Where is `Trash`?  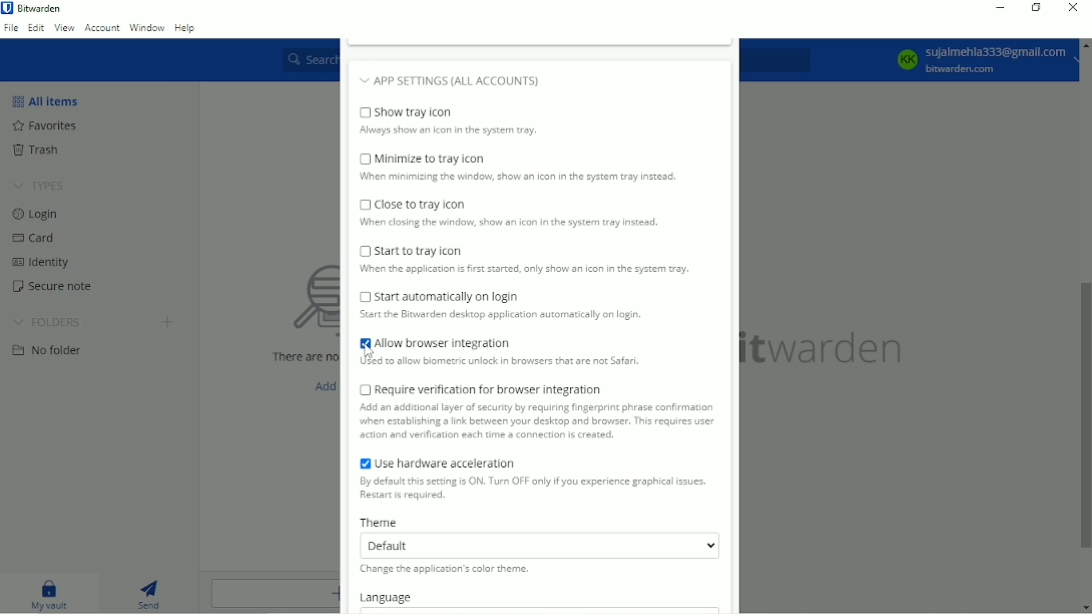
Trash is located at coordinates (36, 150).